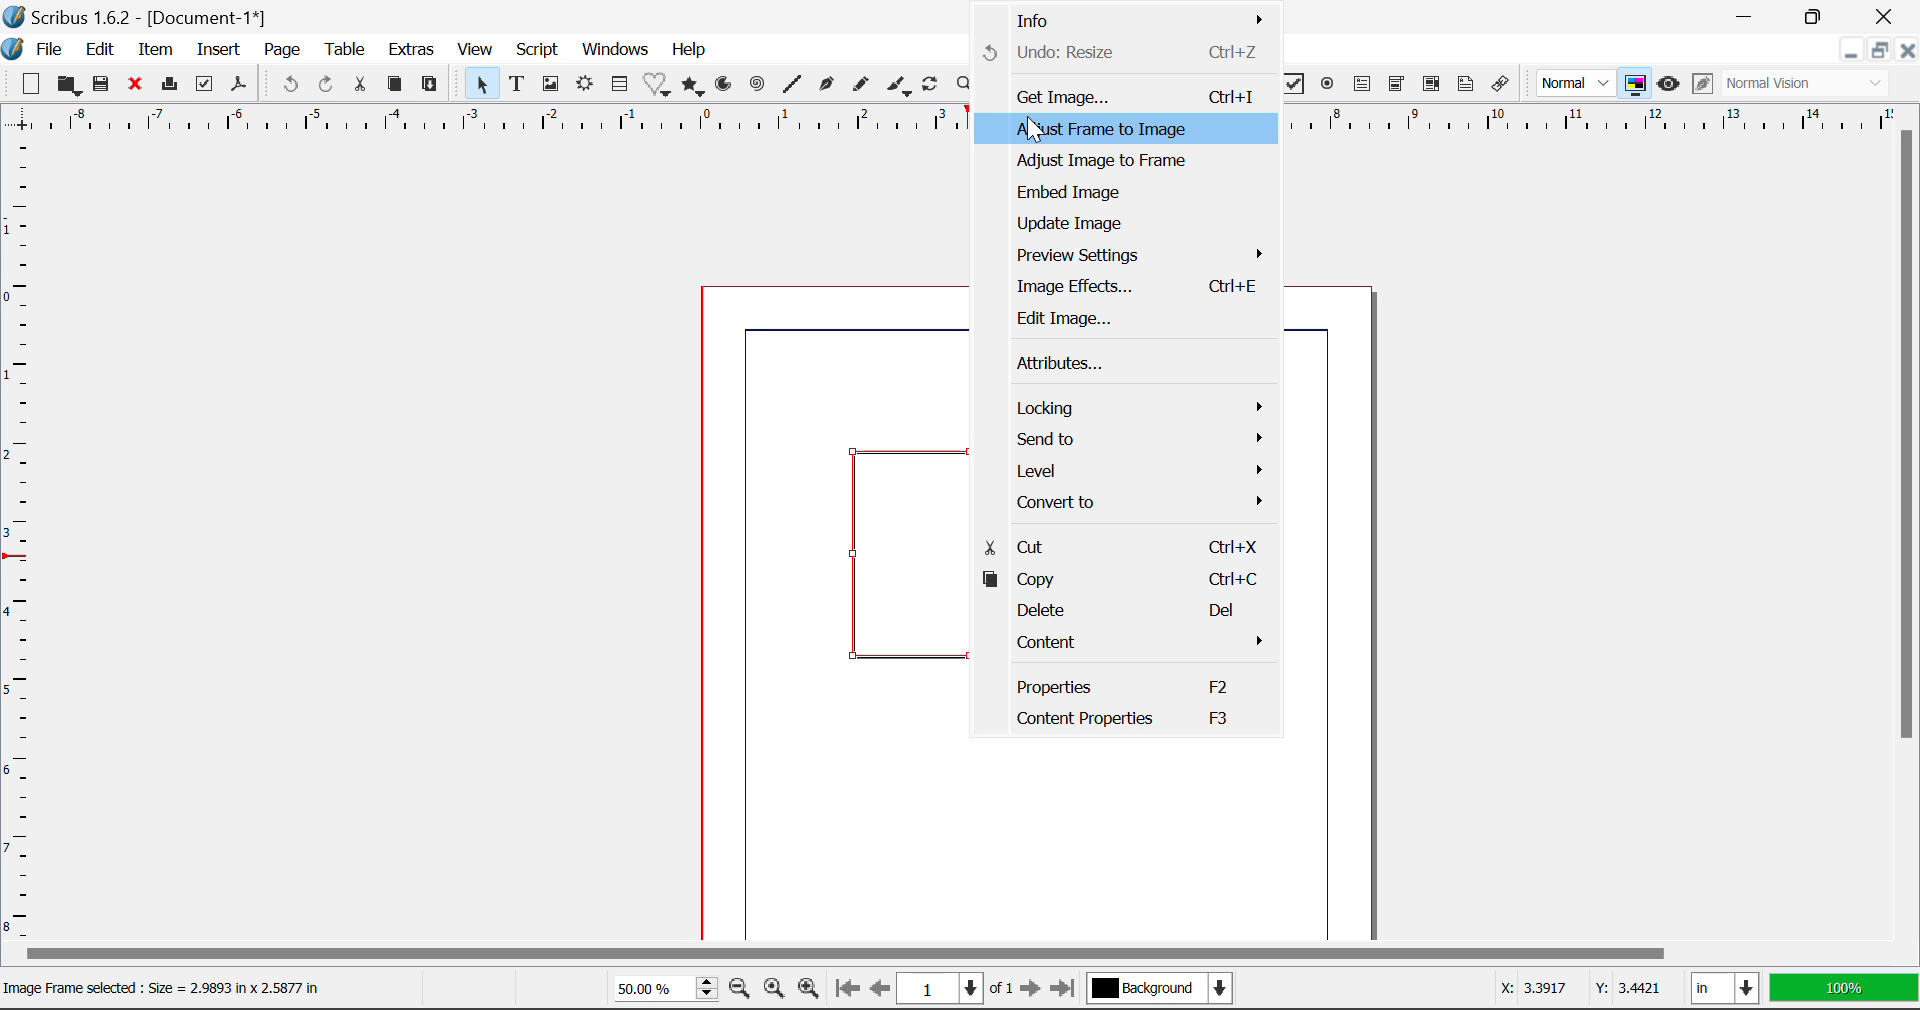  What do you see at coordinates (1850, 50) in the screenshot?
I see `Restore Down` at bounding box center [1850, 50].